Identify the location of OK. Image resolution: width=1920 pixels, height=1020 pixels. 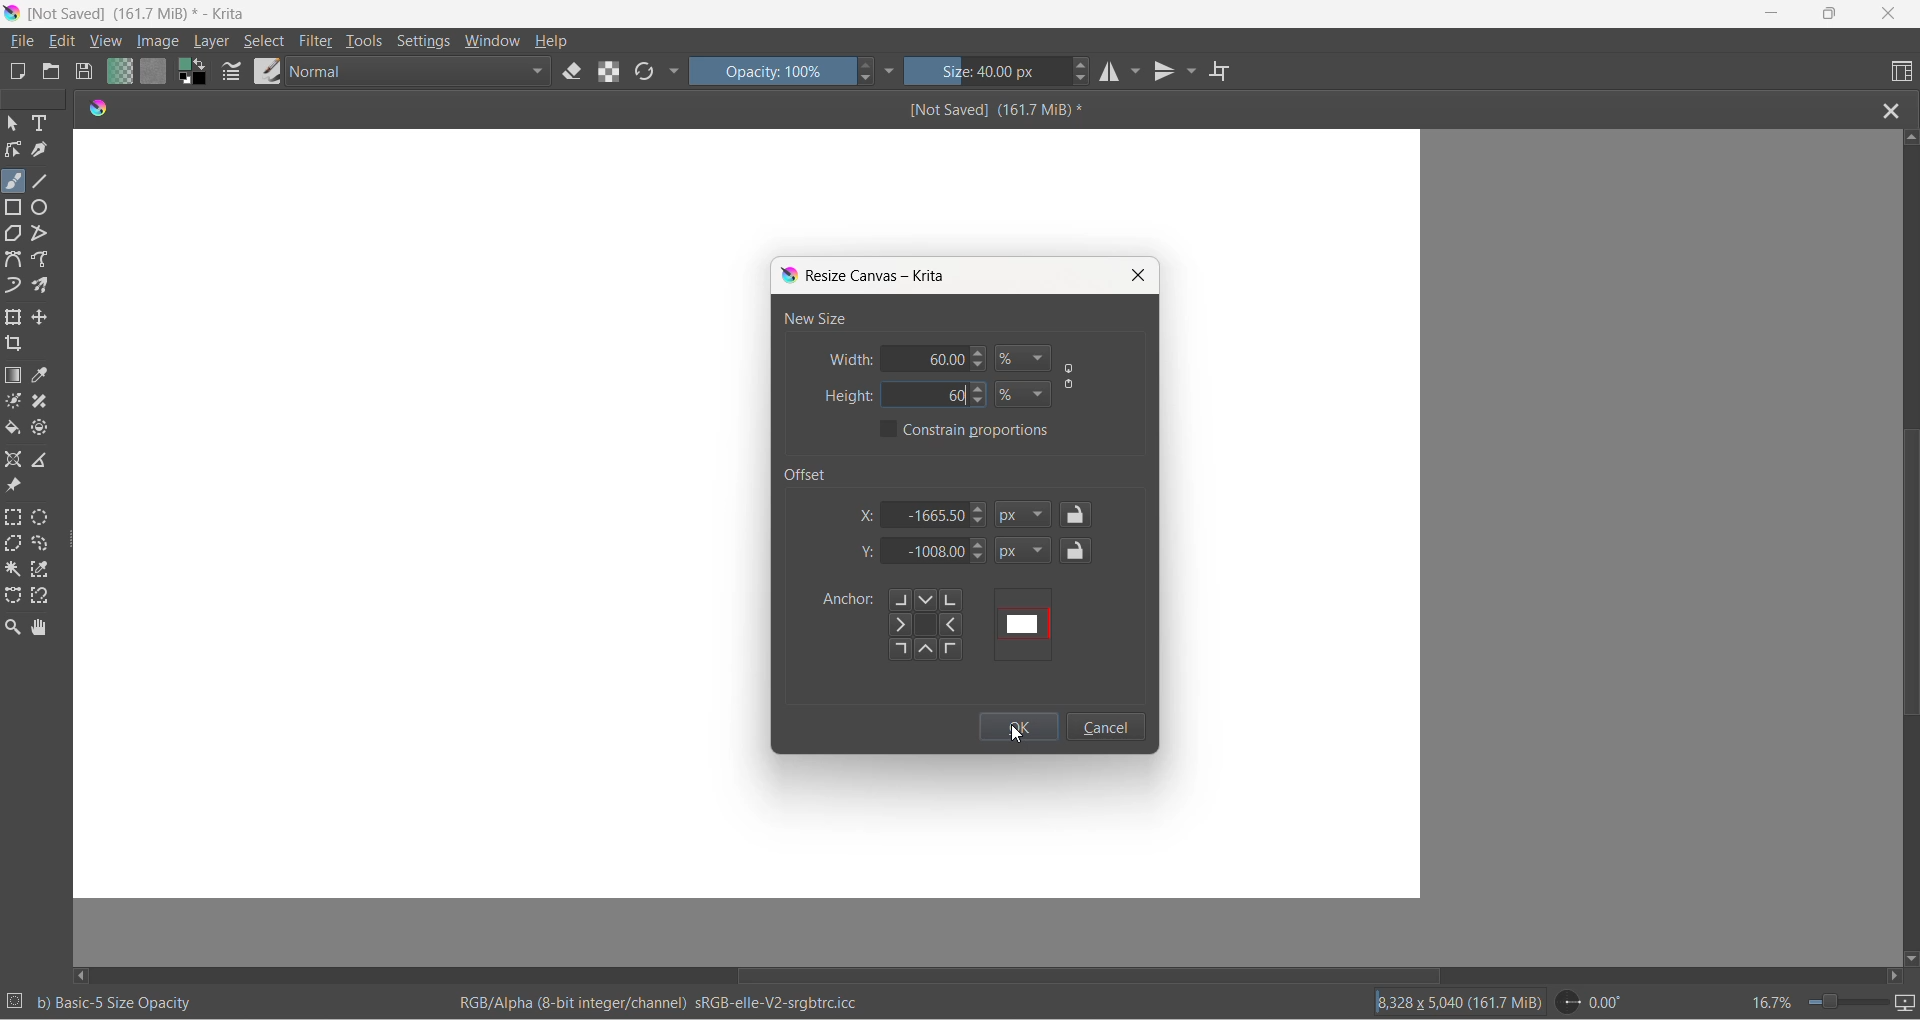
(1017, 726).